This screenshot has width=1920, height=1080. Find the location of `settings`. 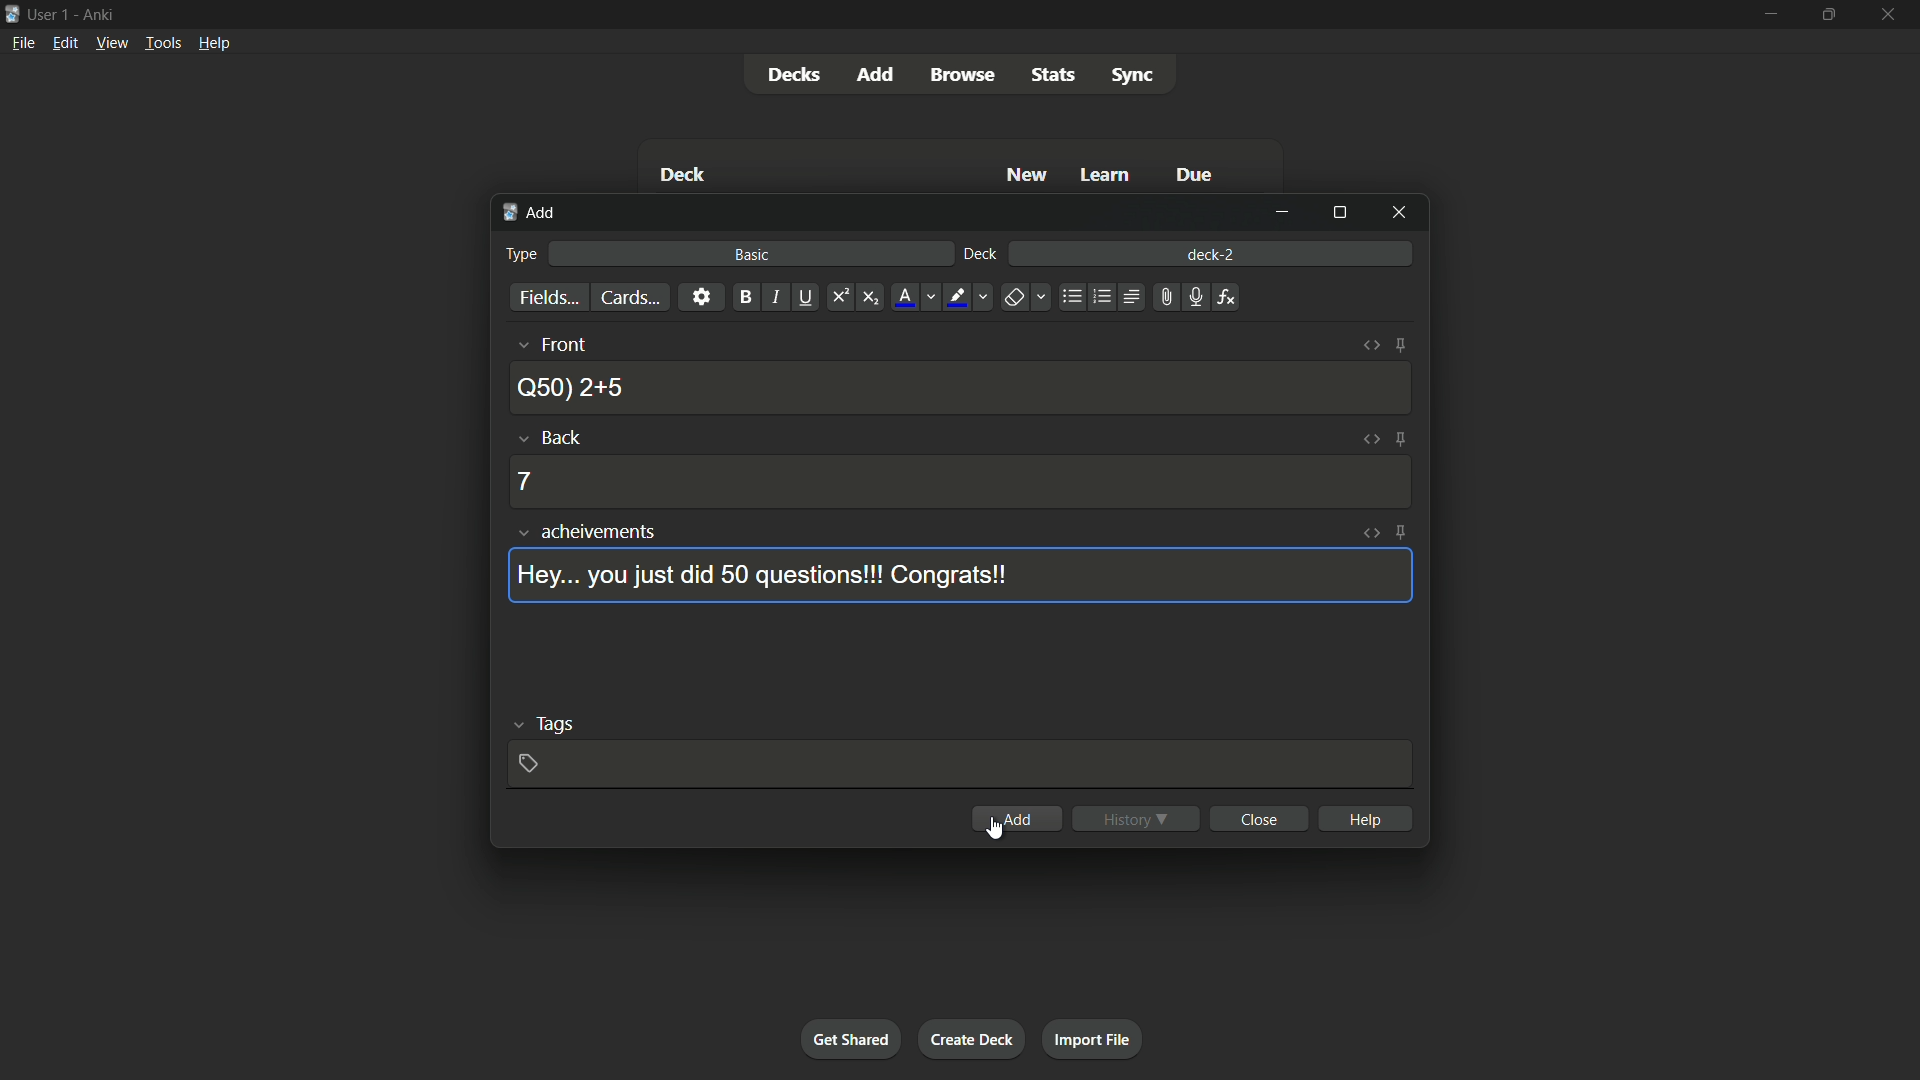

settings is located at coordinates (703, 297).